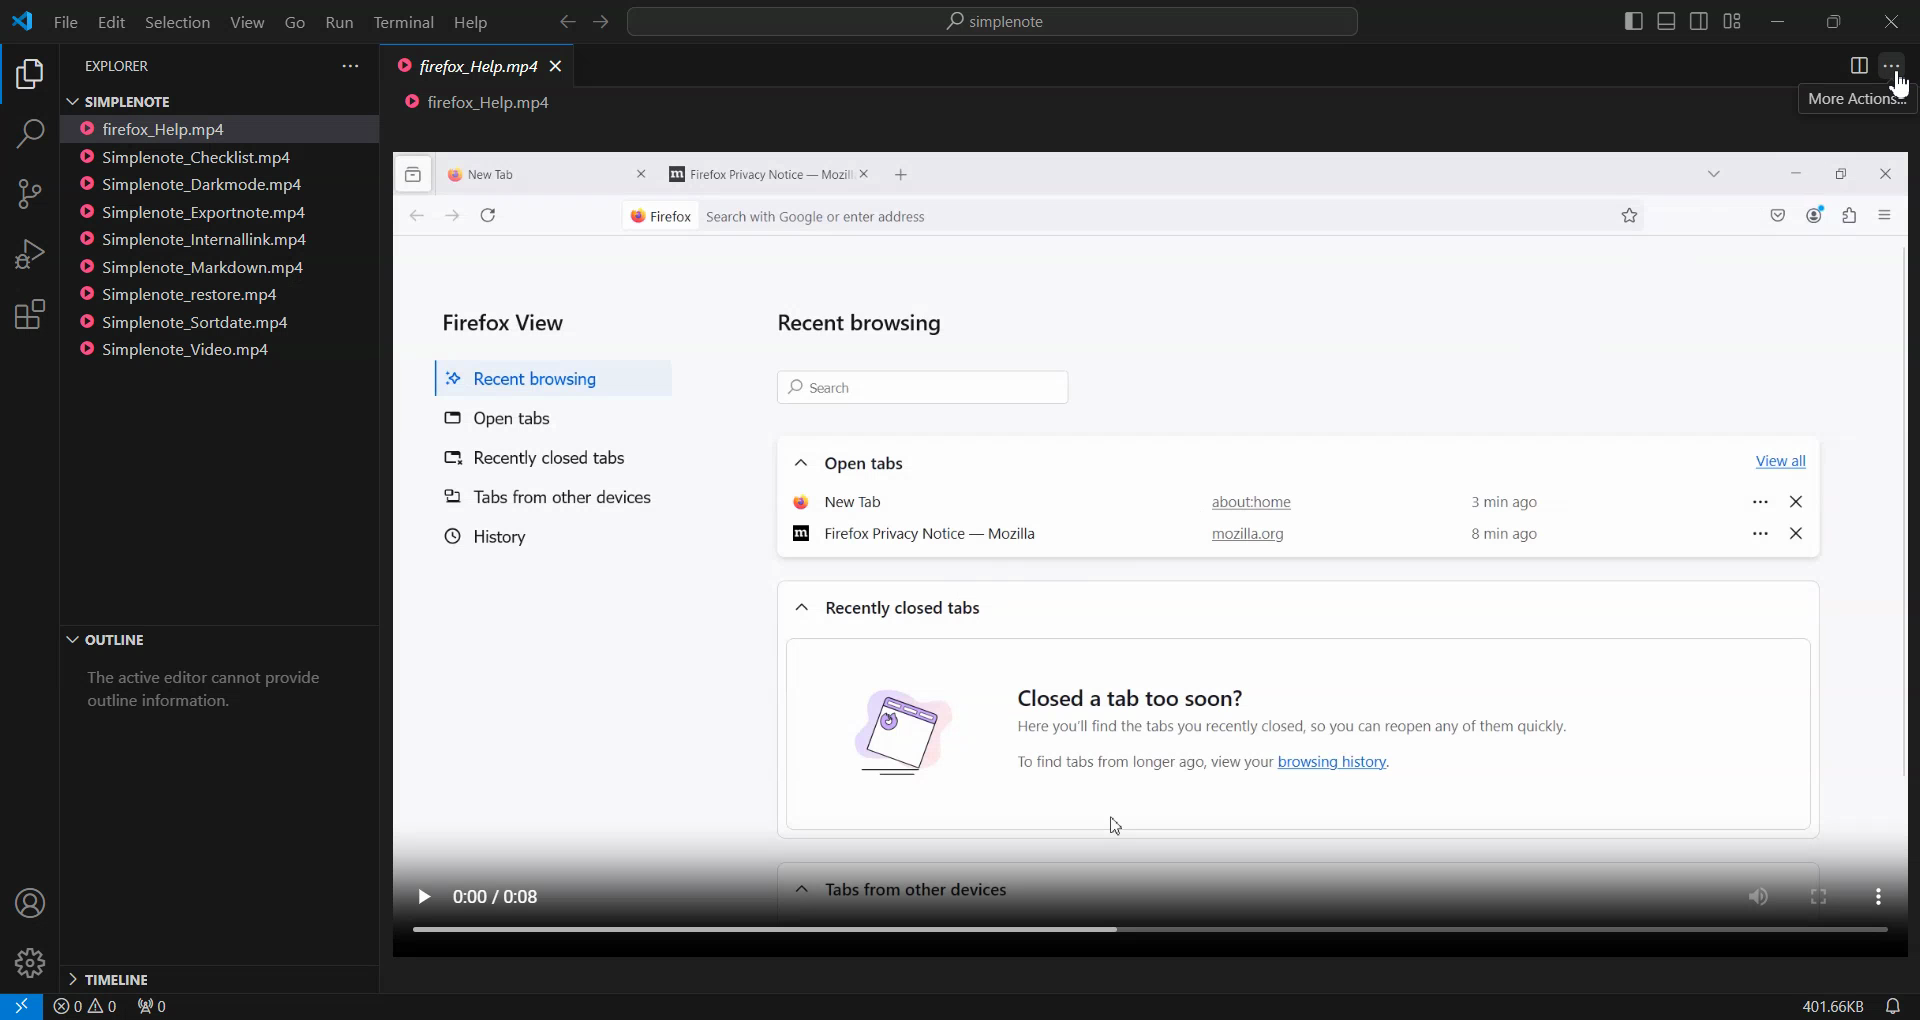 Image resolution: width=1920 pixels, height=1020 pixels. Describe the element at coordinates (920, 387) in the screenshot. I see `search` at that location.